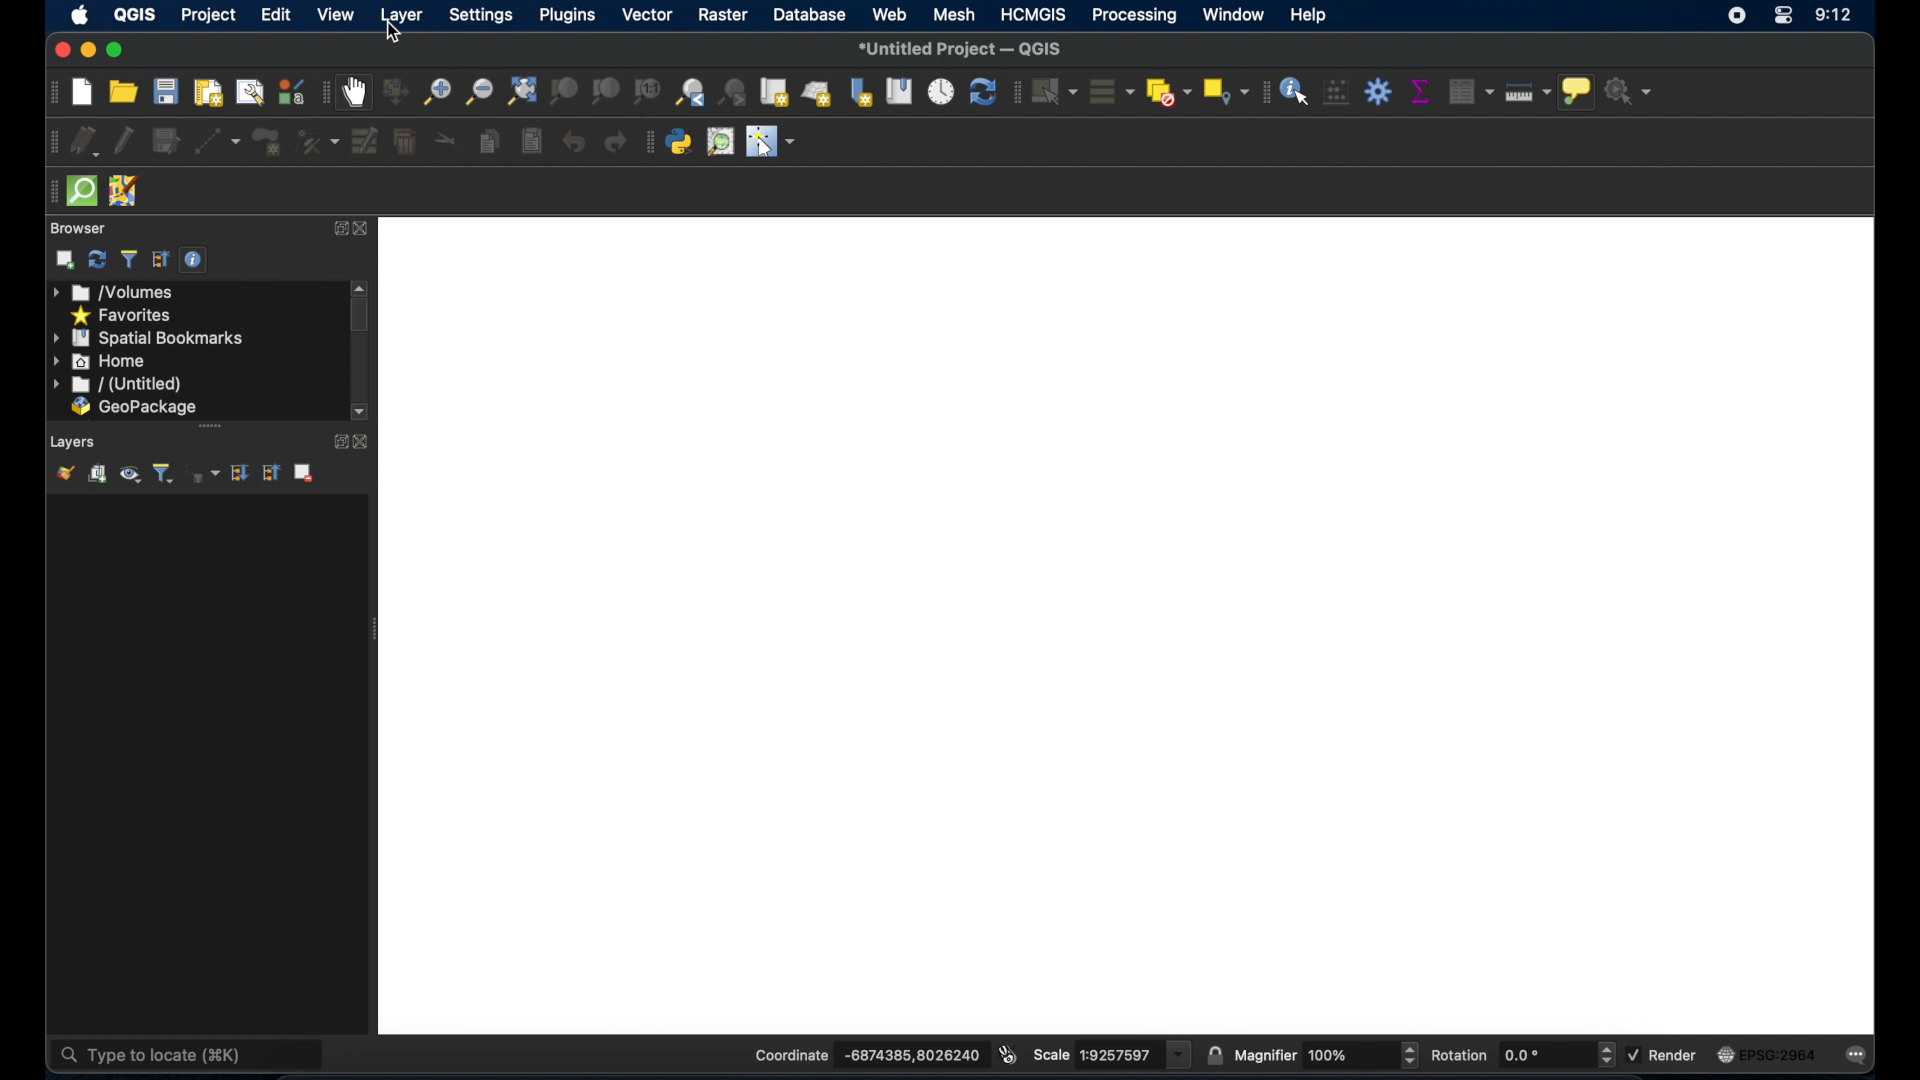 Image resolution: width=1920 pixels, height=1080 pixels. What do you see at coordinates (1316, 16) in the screenshot?
I see `help` at bounding box center [1316, 16].